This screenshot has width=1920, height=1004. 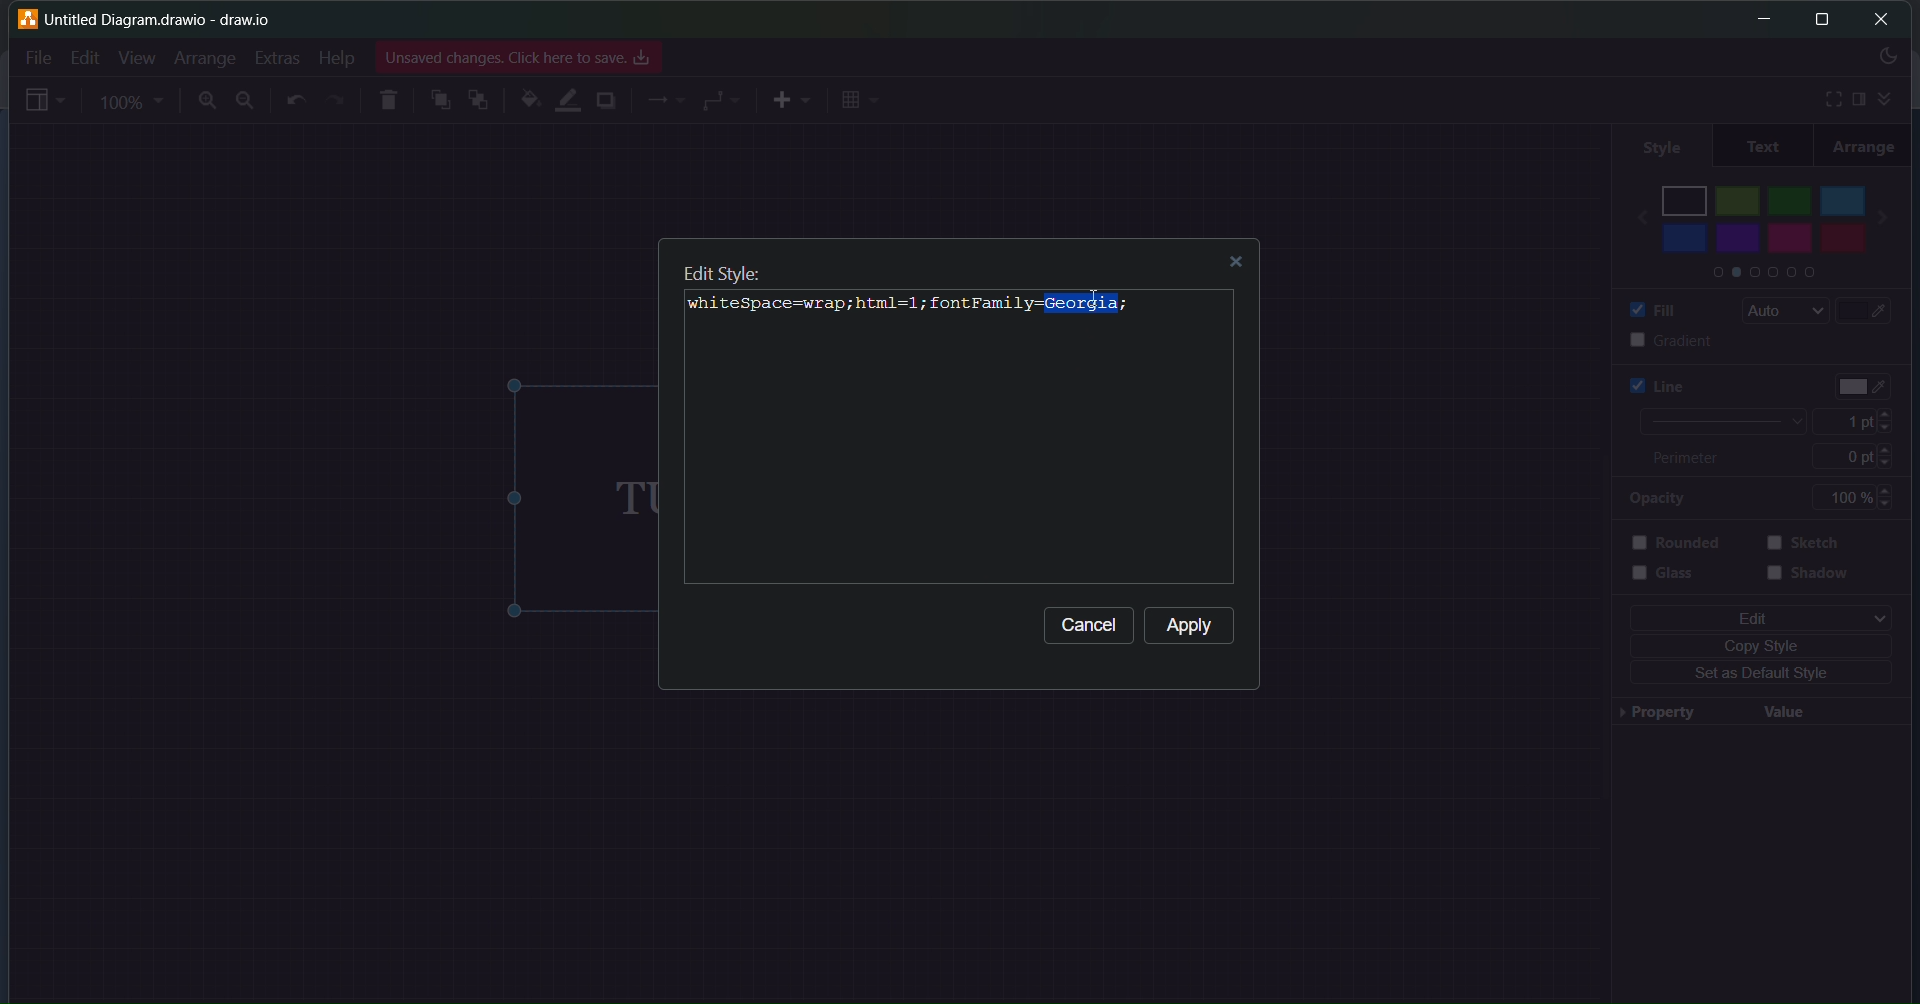 What do you see at coordinates (38, 55) in the screenshot?
I see `File` at bounding box center [38, 55].